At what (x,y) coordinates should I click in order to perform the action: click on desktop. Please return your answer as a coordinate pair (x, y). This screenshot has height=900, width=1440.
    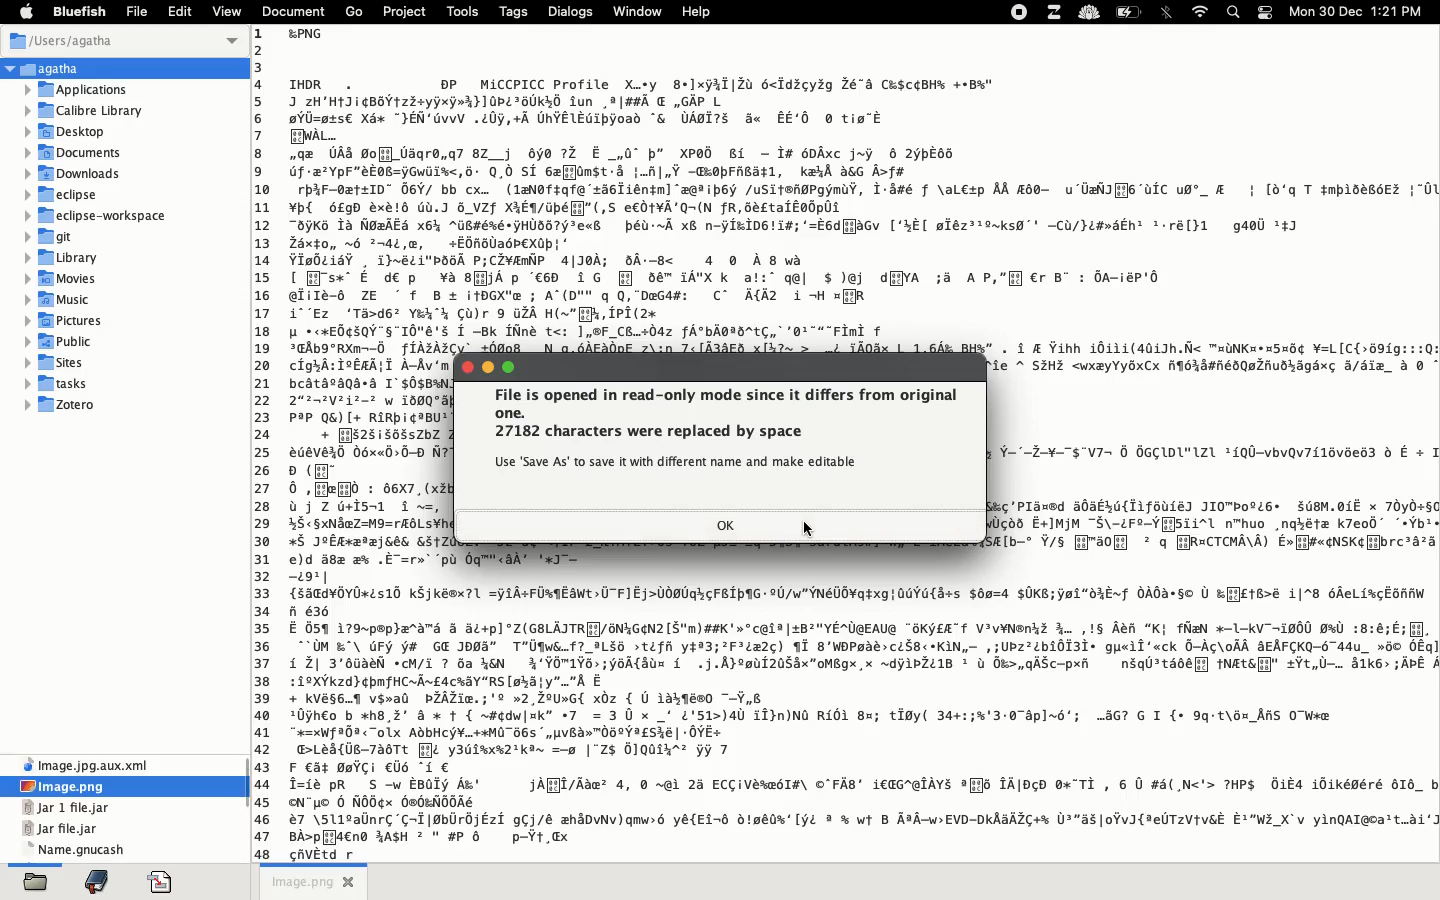
    Looking at the image, I should click on (68, 130).